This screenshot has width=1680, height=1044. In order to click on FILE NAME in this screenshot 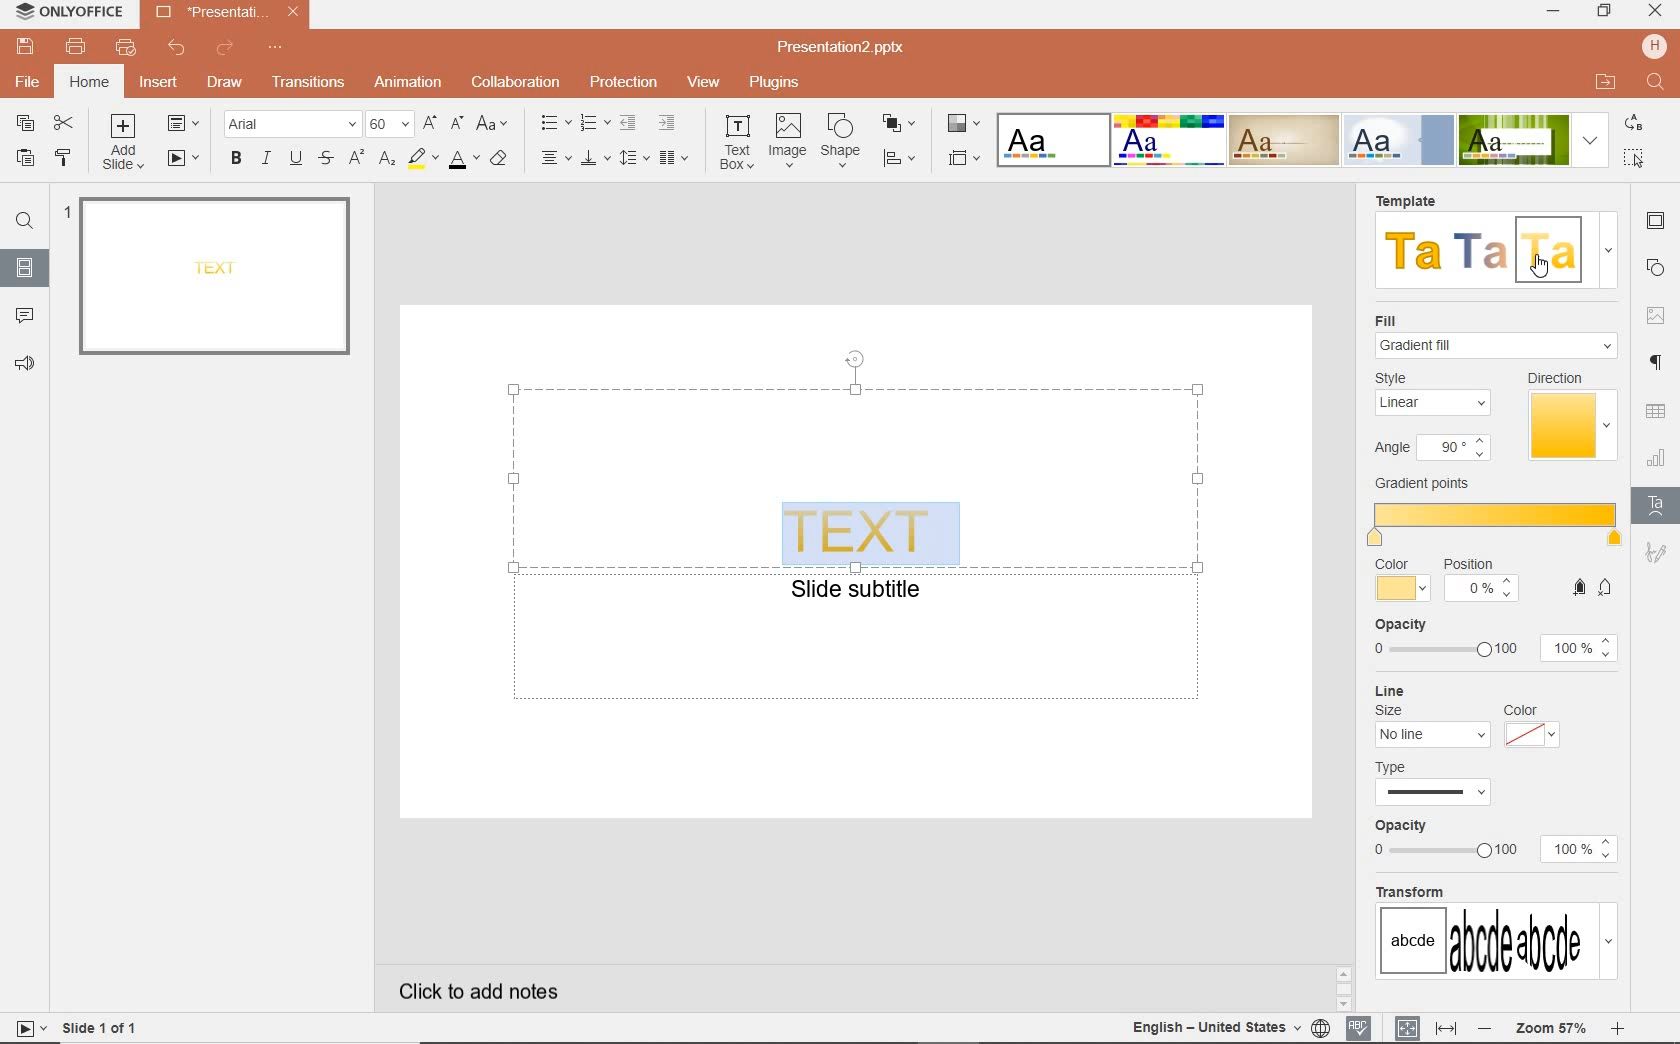, I will do `click(210, 11)`.